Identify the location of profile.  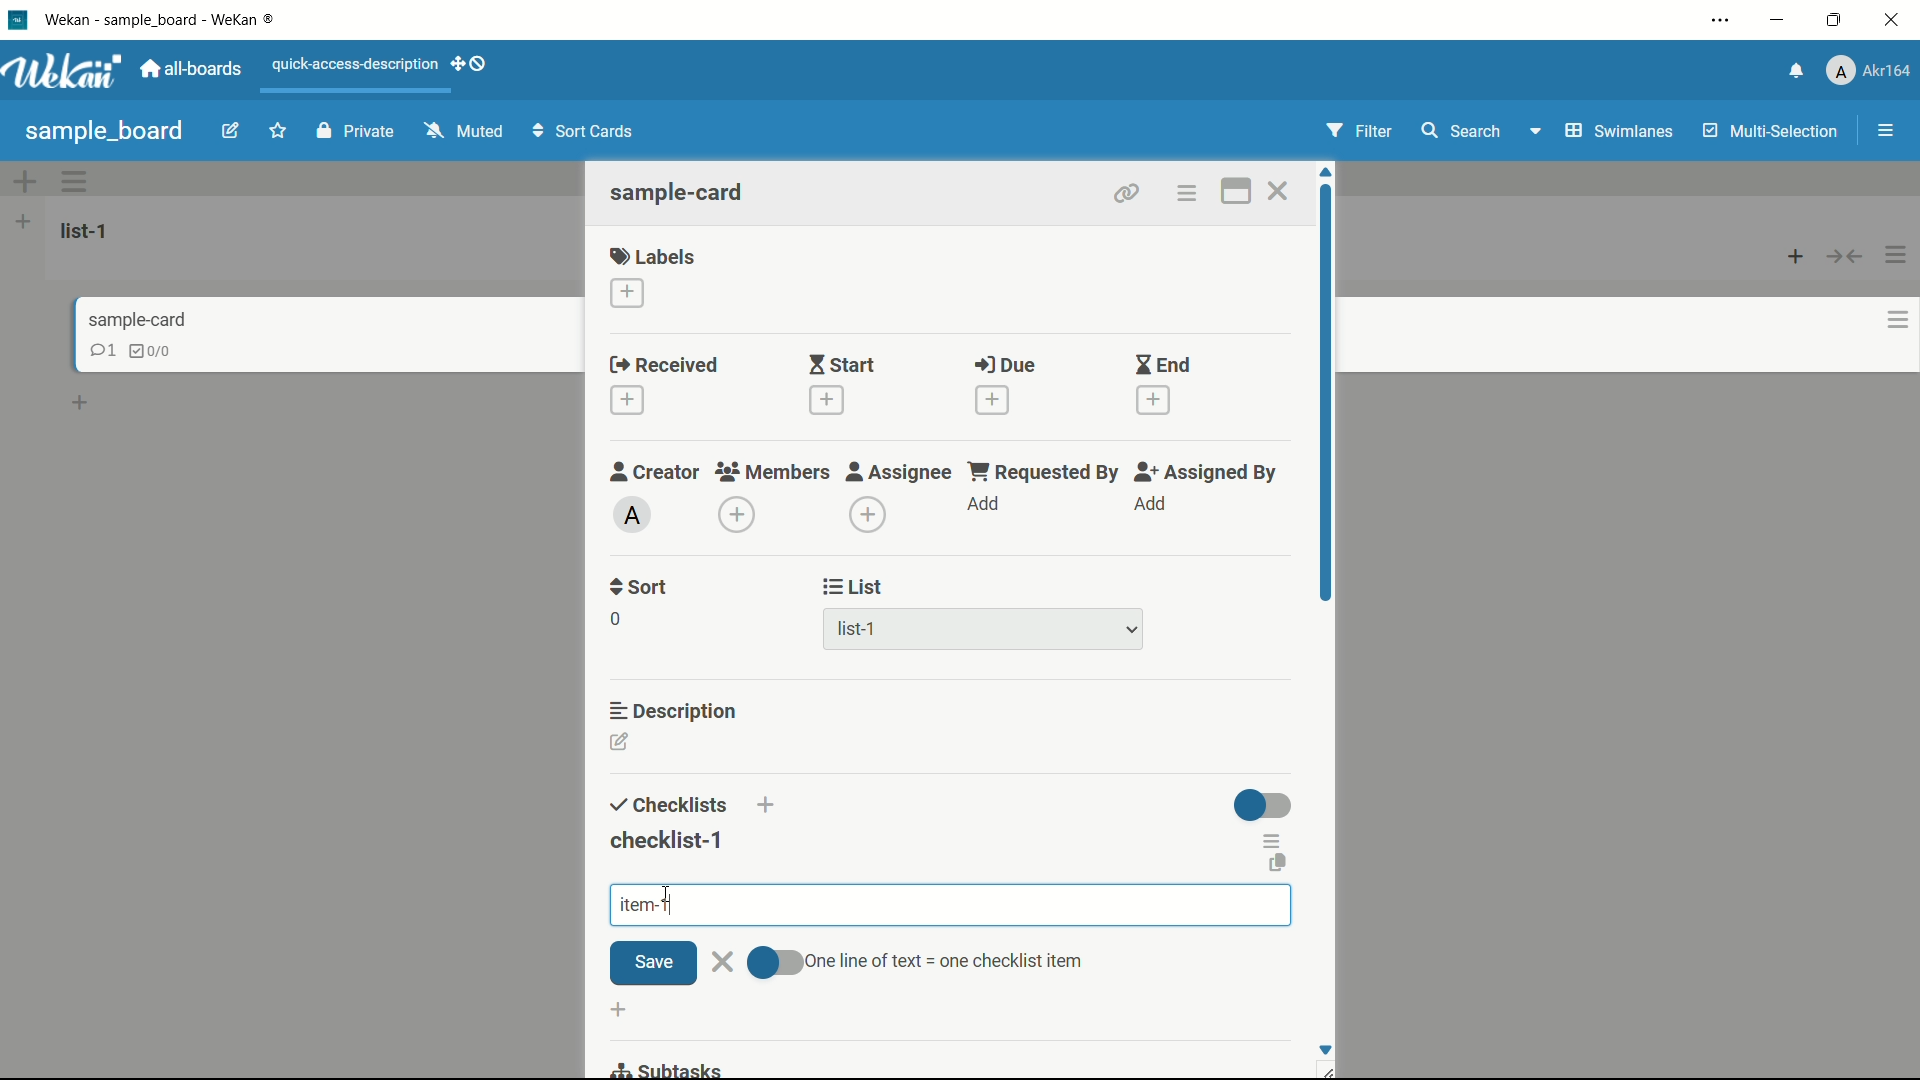
(1870, 72).